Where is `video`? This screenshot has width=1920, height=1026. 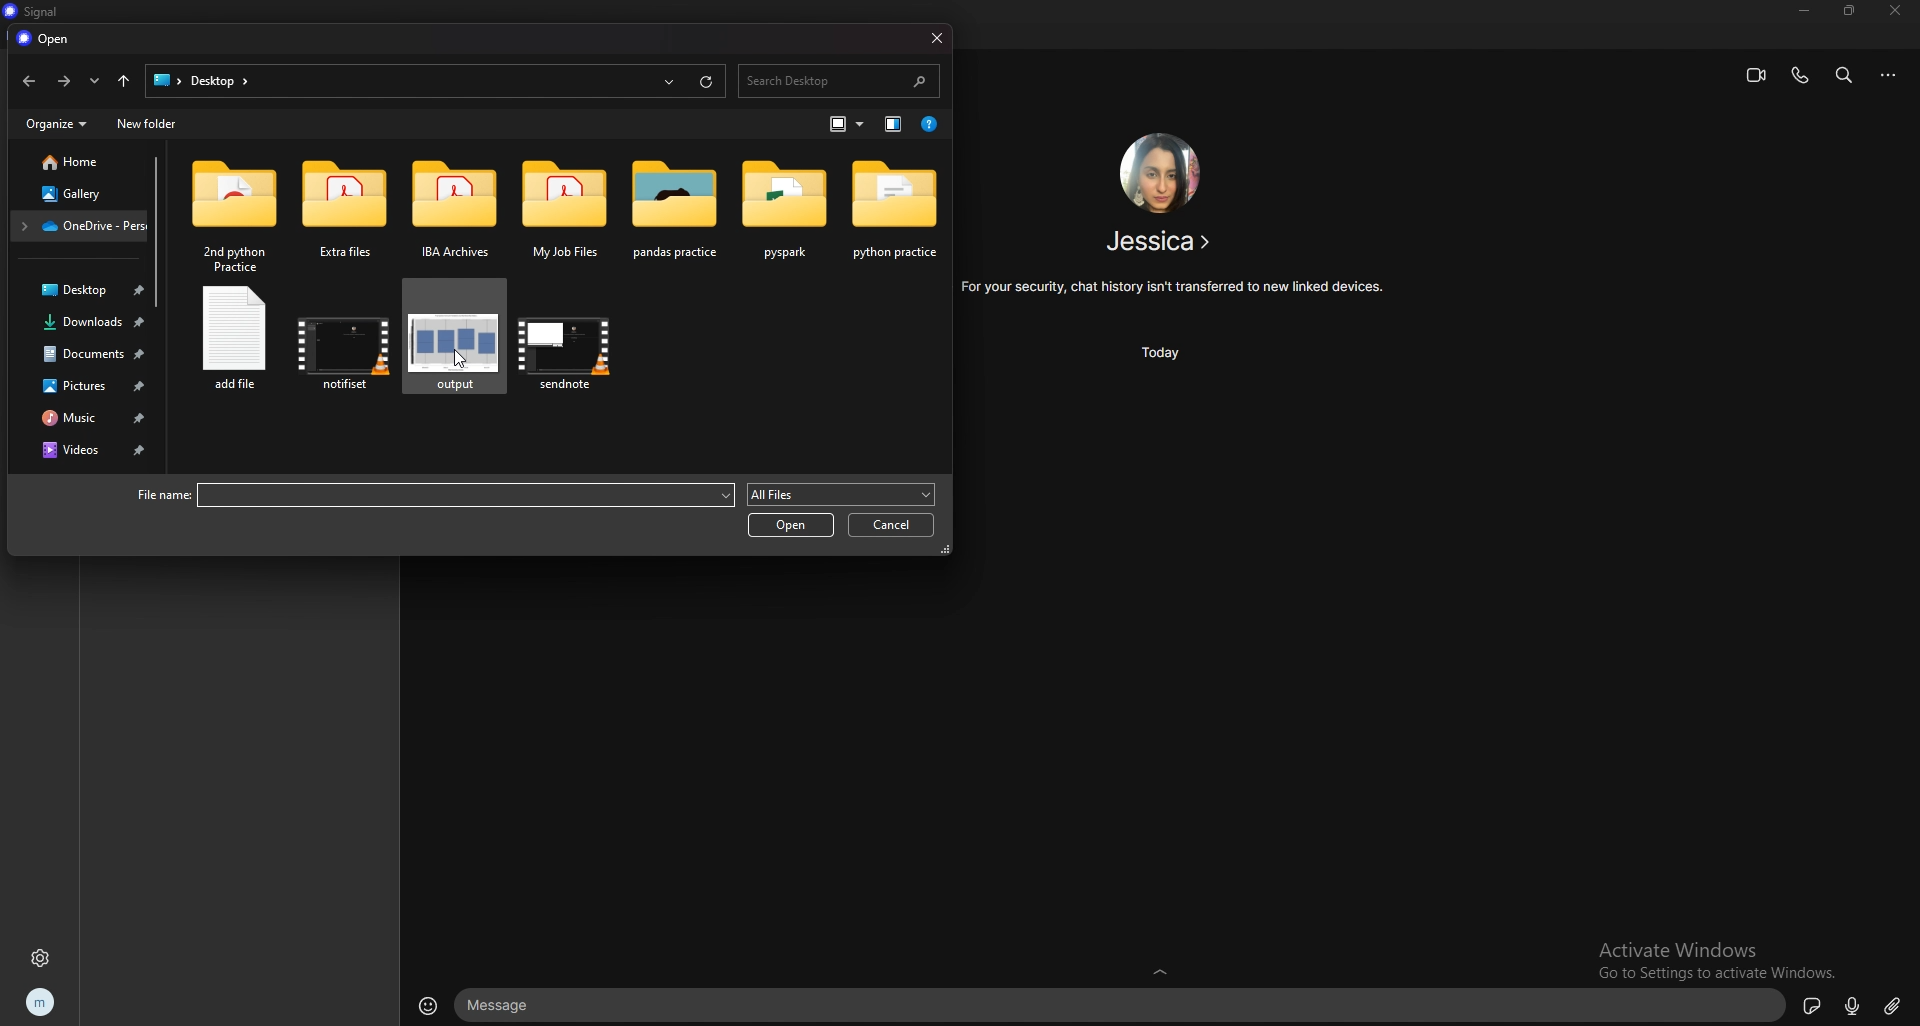
video is located at coordinates (341, 351).